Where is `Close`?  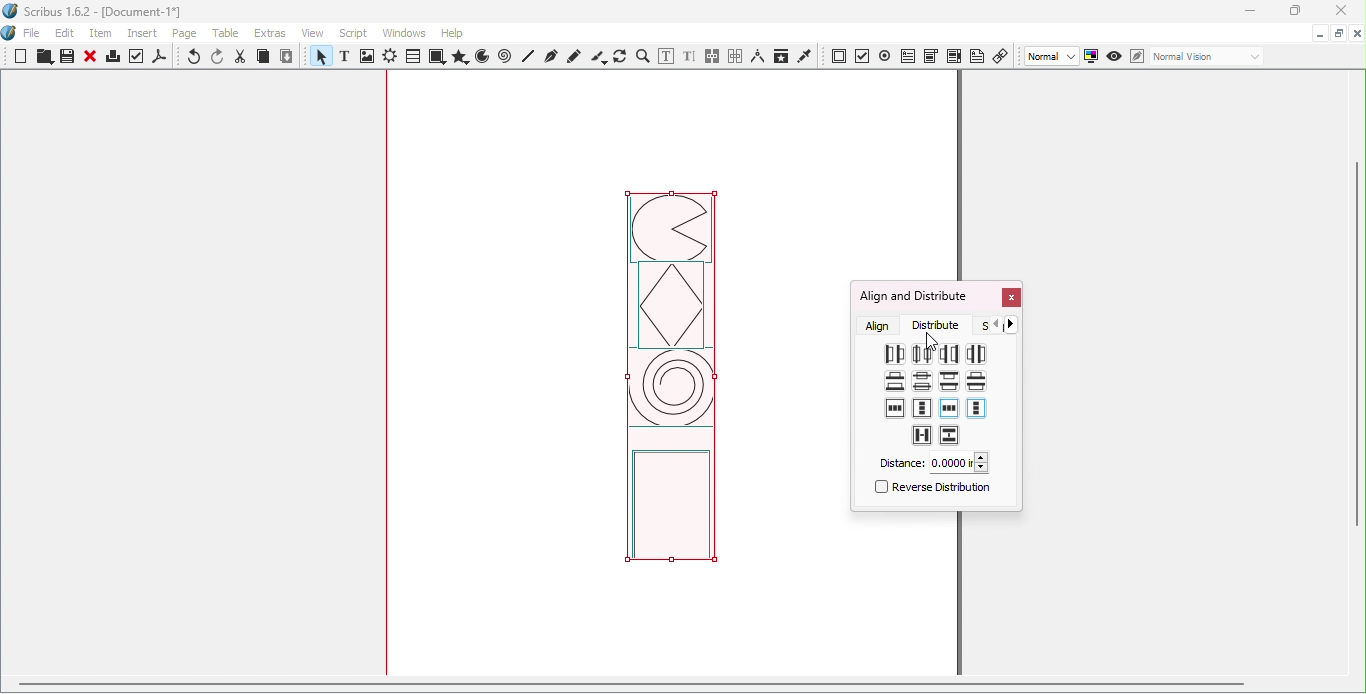
Close is located at coordinates (1010, 299).